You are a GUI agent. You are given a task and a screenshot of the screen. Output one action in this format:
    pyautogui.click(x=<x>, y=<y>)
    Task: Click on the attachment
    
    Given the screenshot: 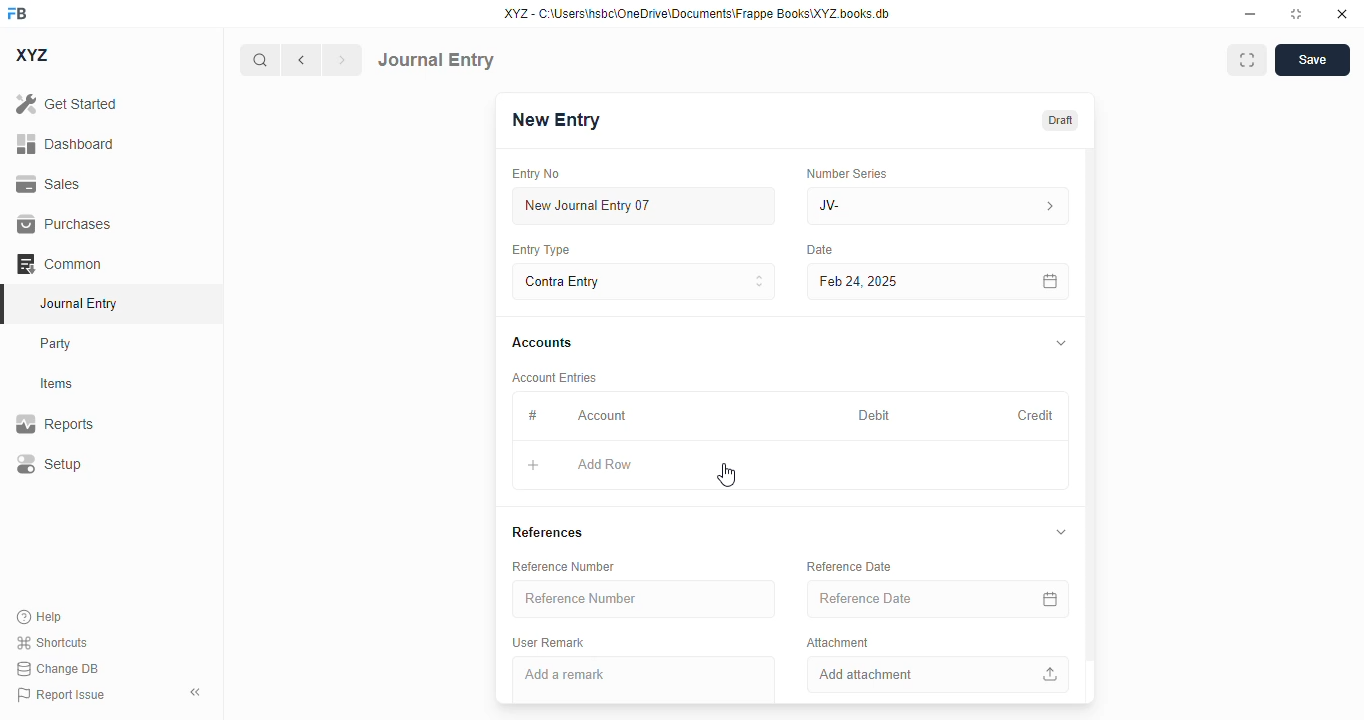 What is the action you would take?
    pyautogui.click(x=838, y=642)
    